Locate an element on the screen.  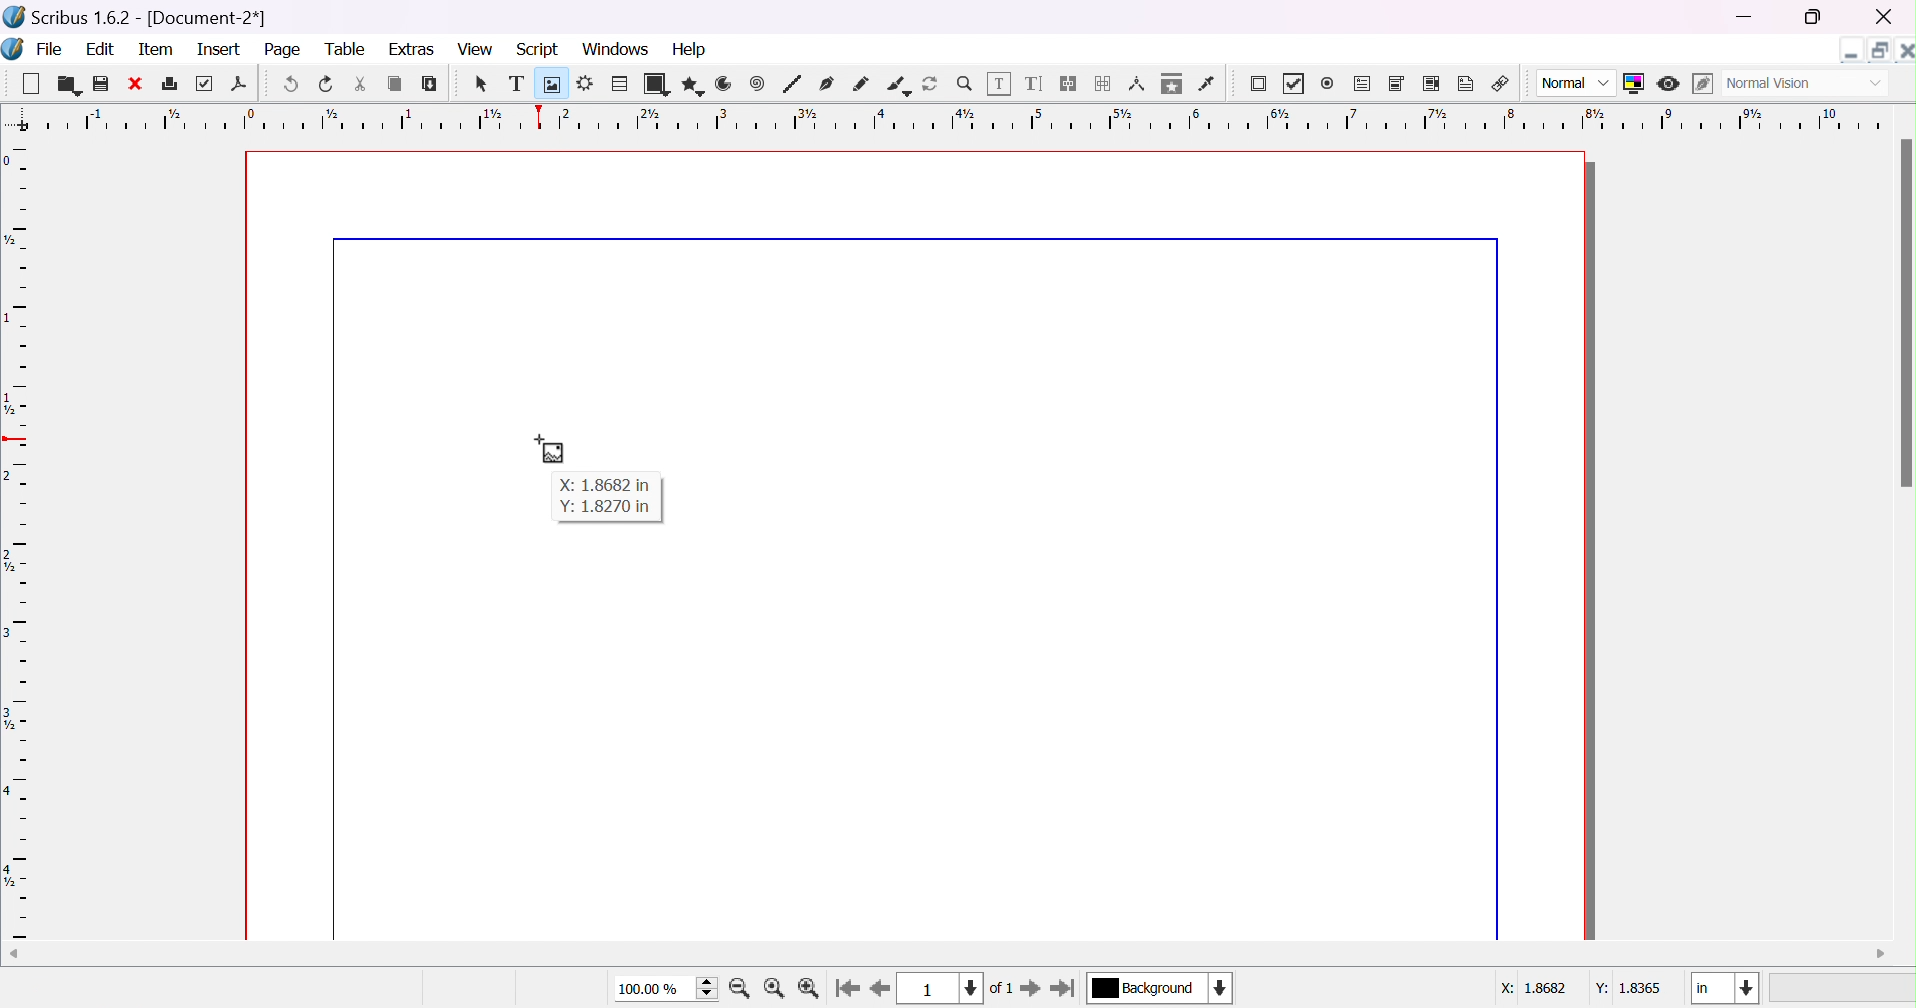
close is located at coordinates (1886, 17).